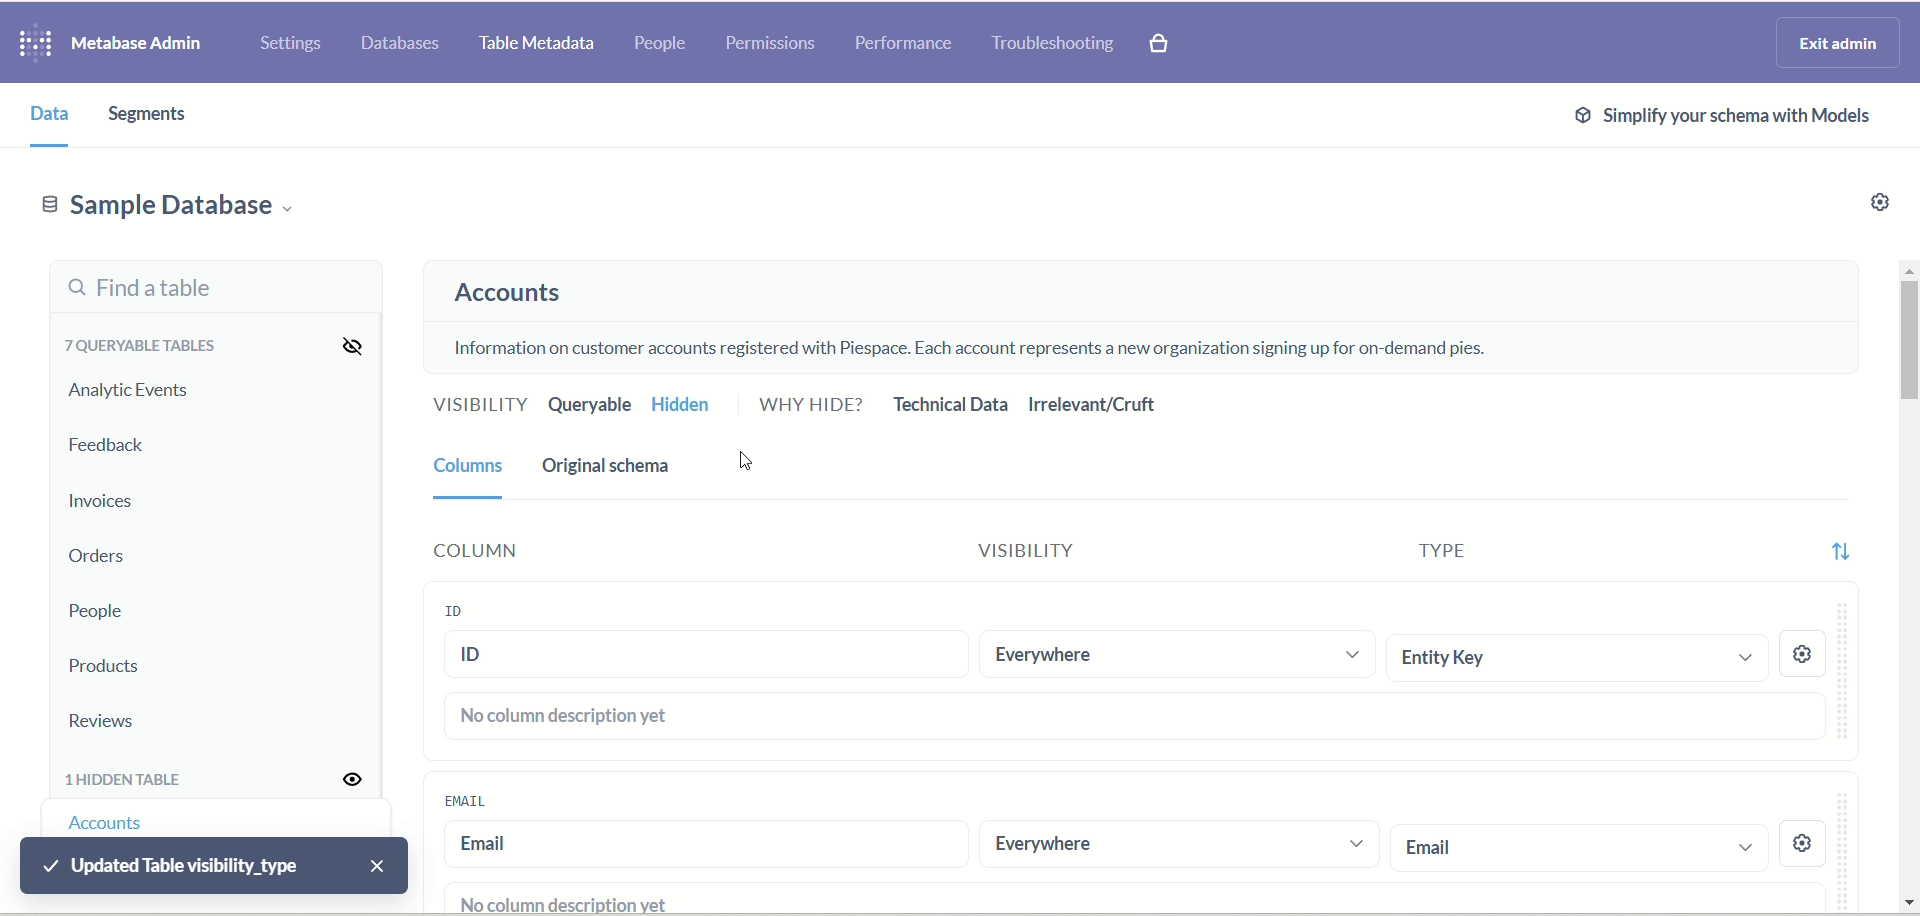  Describe the element at coordinates (590, 408) in the screenshot. I see `queryable` at that location.